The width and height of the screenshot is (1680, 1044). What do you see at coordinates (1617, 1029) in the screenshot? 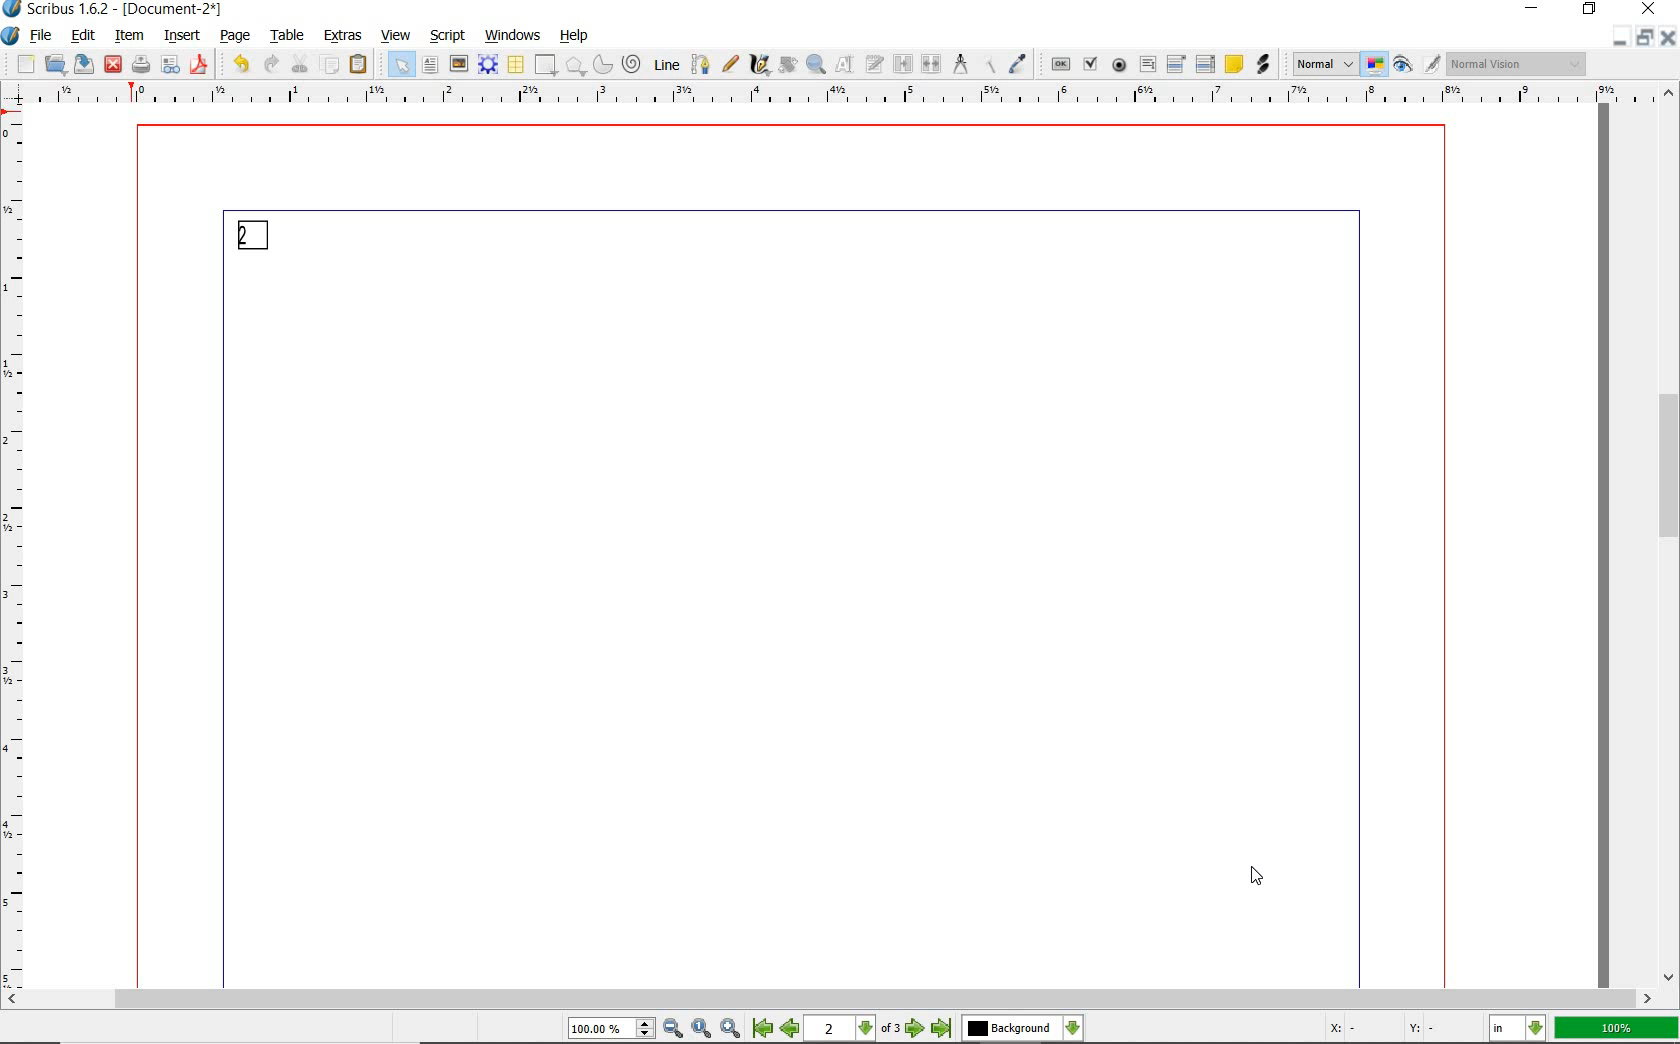
I see `zoom factor 100%` at bounding box center [1617, 1029].